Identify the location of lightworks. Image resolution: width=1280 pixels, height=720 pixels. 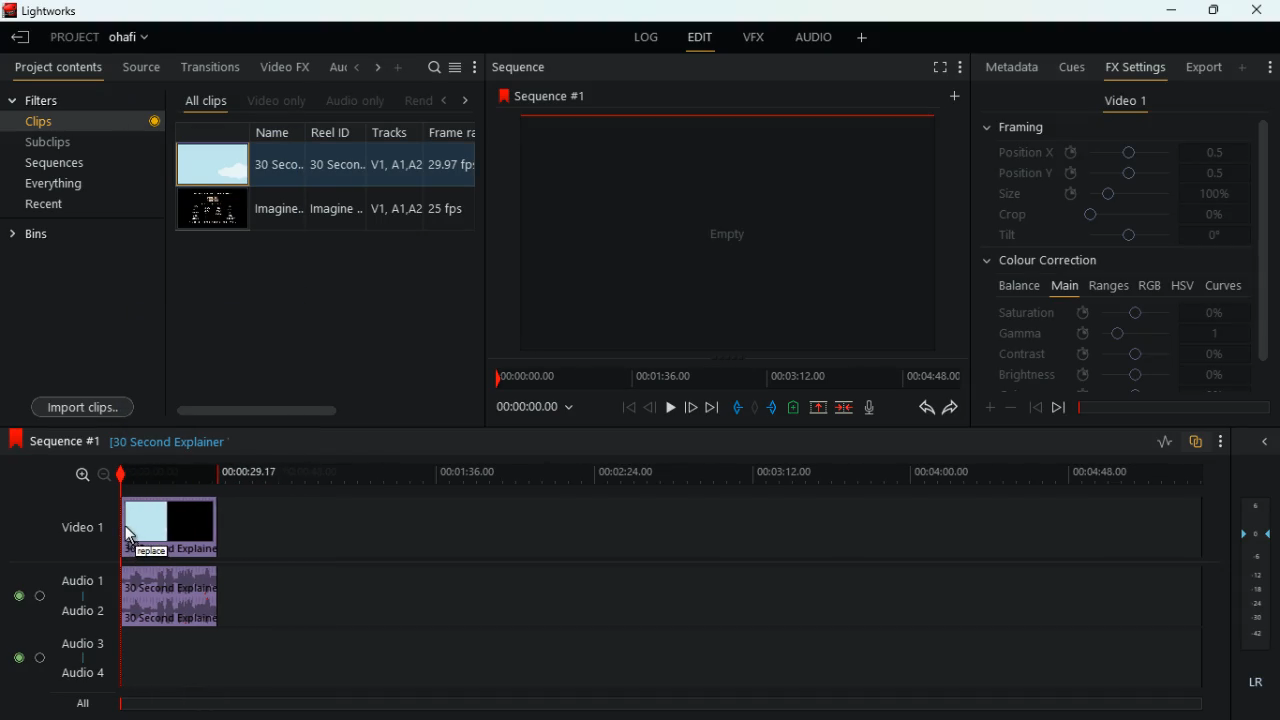
(44, 12).